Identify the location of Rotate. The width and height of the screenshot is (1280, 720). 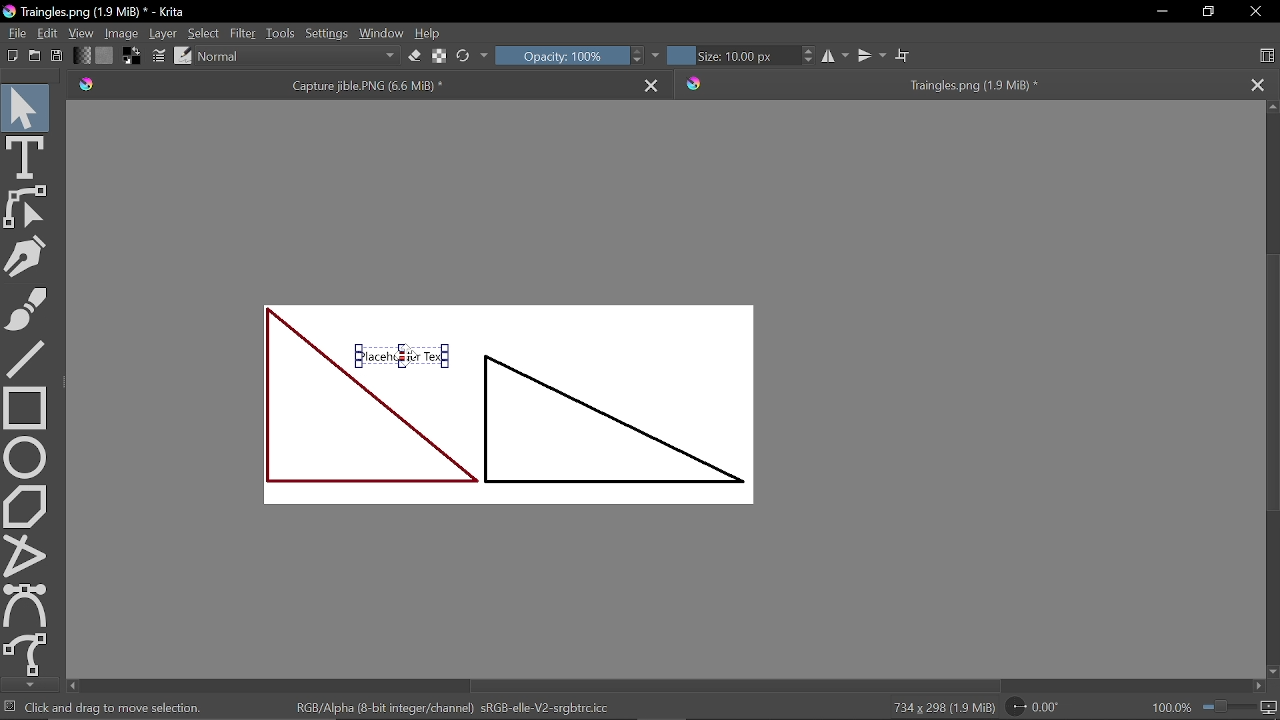
(1033, 708).